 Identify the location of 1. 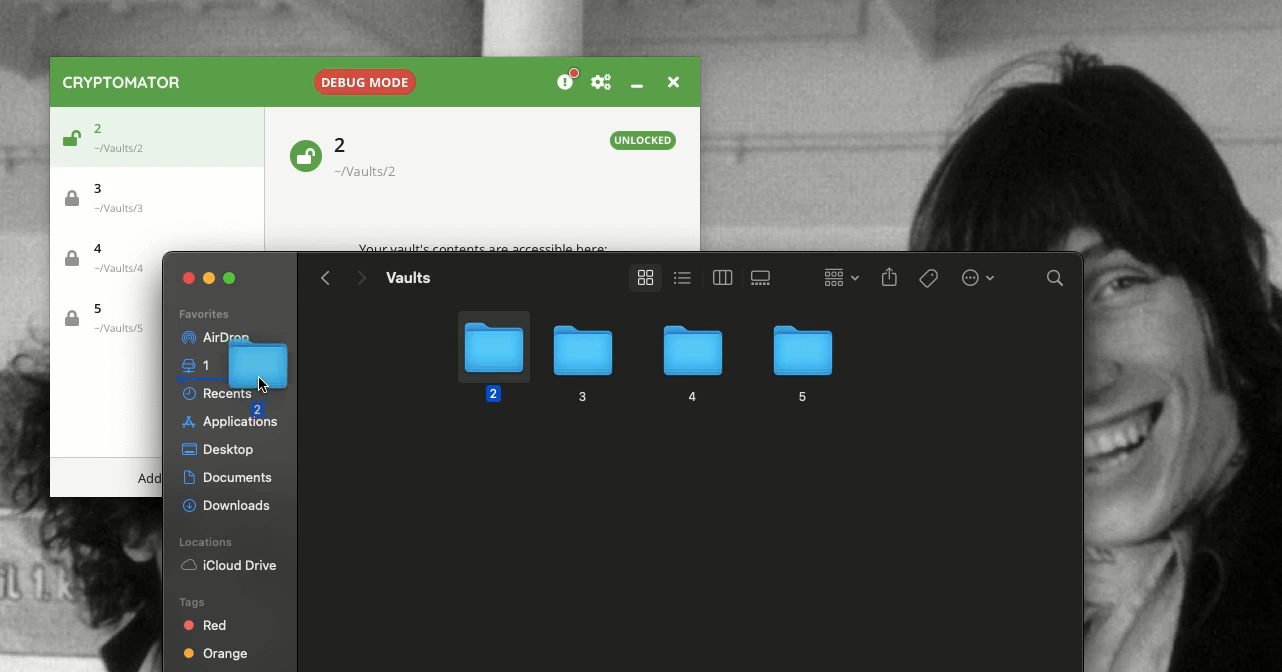
(200, 366).